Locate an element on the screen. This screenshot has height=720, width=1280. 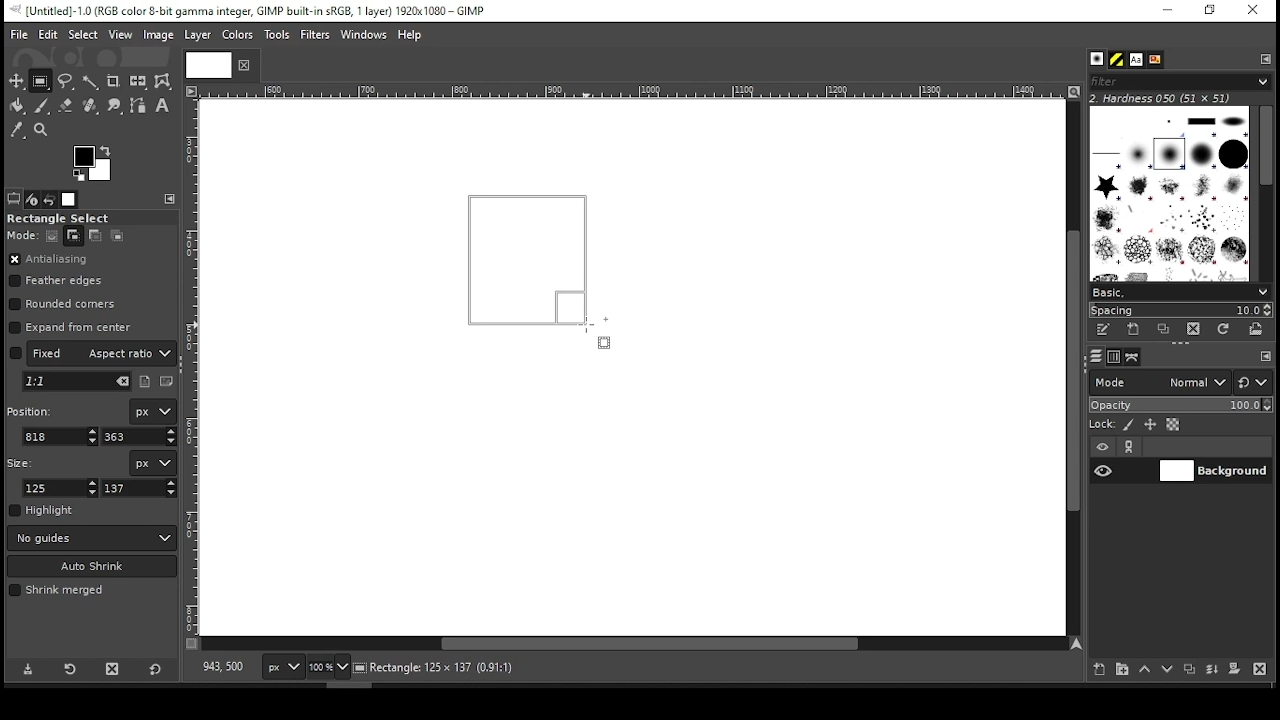
layer is located at coordinates (196, 35).